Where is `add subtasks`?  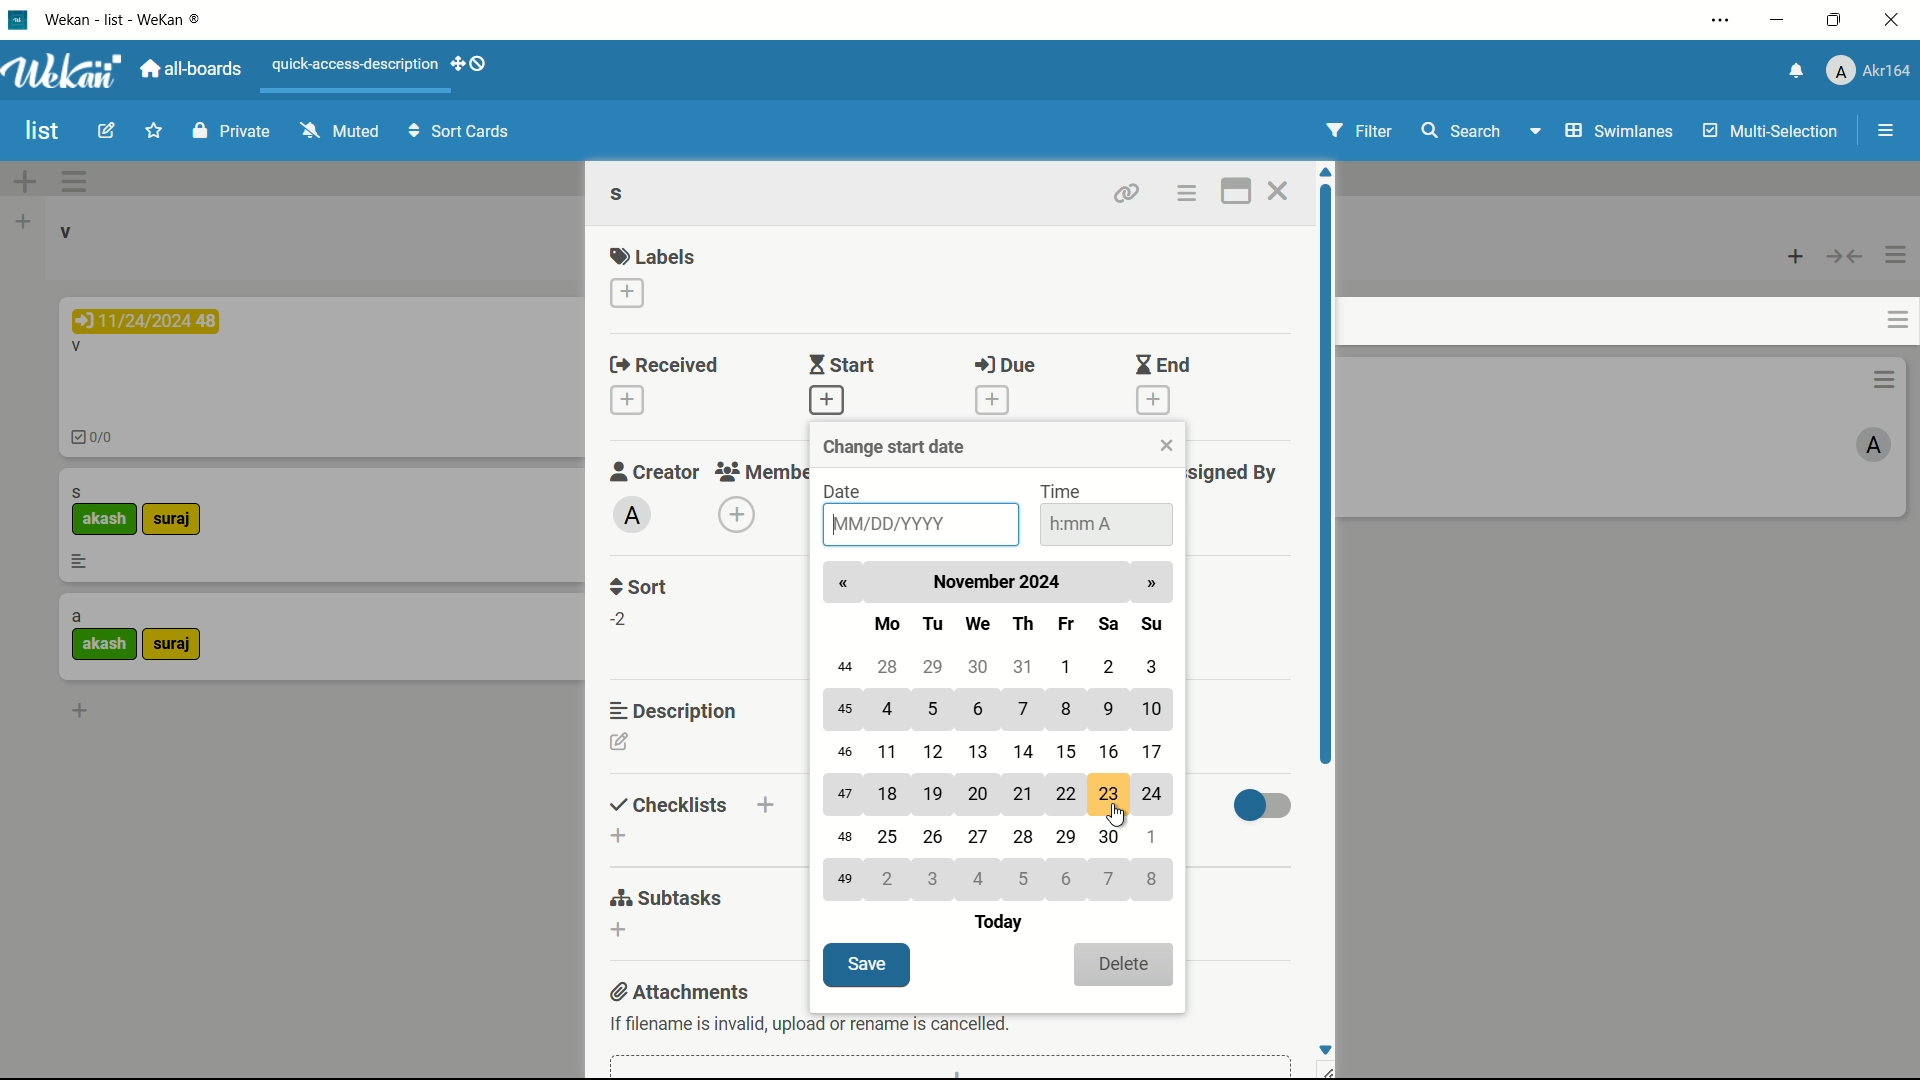 add subtasks is located at coordinates (617, 928).